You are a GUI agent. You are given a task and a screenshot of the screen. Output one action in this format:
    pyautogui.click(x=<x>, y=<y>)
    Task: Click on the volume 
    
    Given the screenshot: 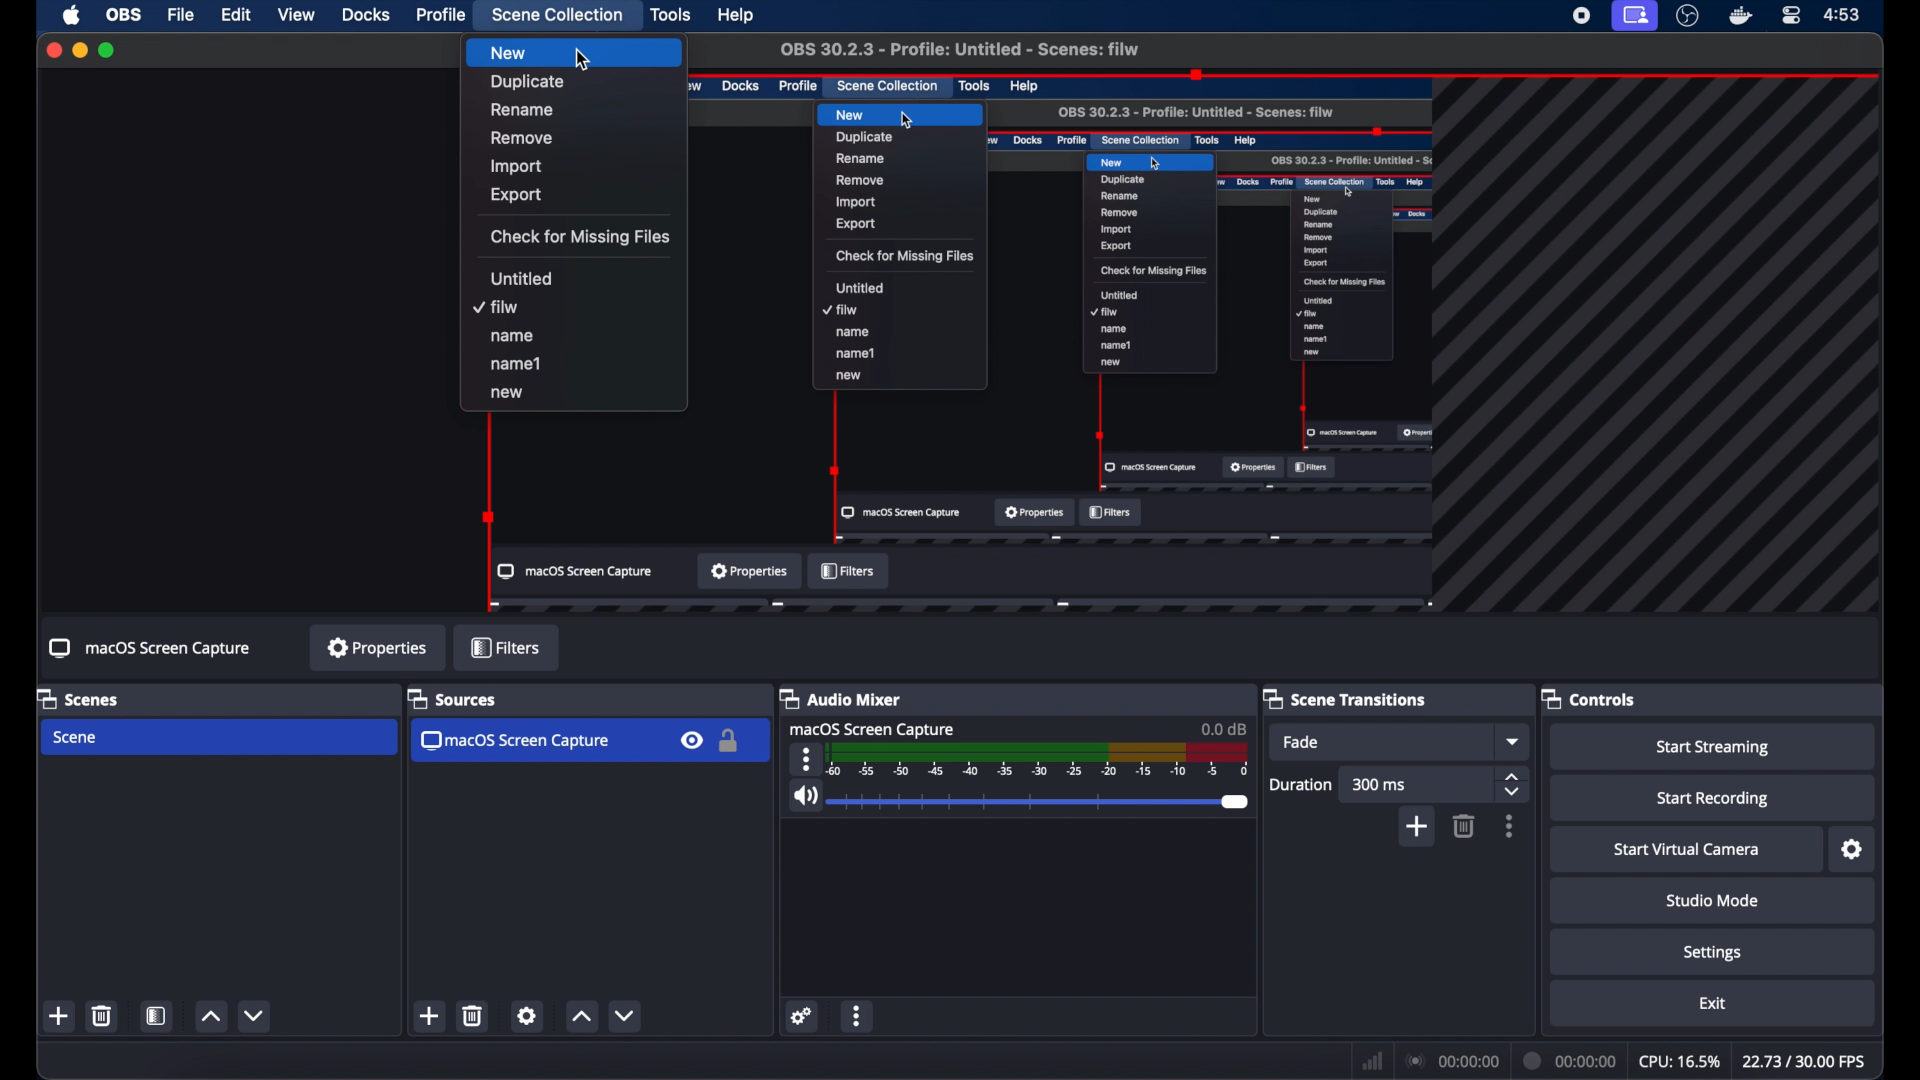 What is the action you would take?
    pyautogui.click(x=803, y=797)
    